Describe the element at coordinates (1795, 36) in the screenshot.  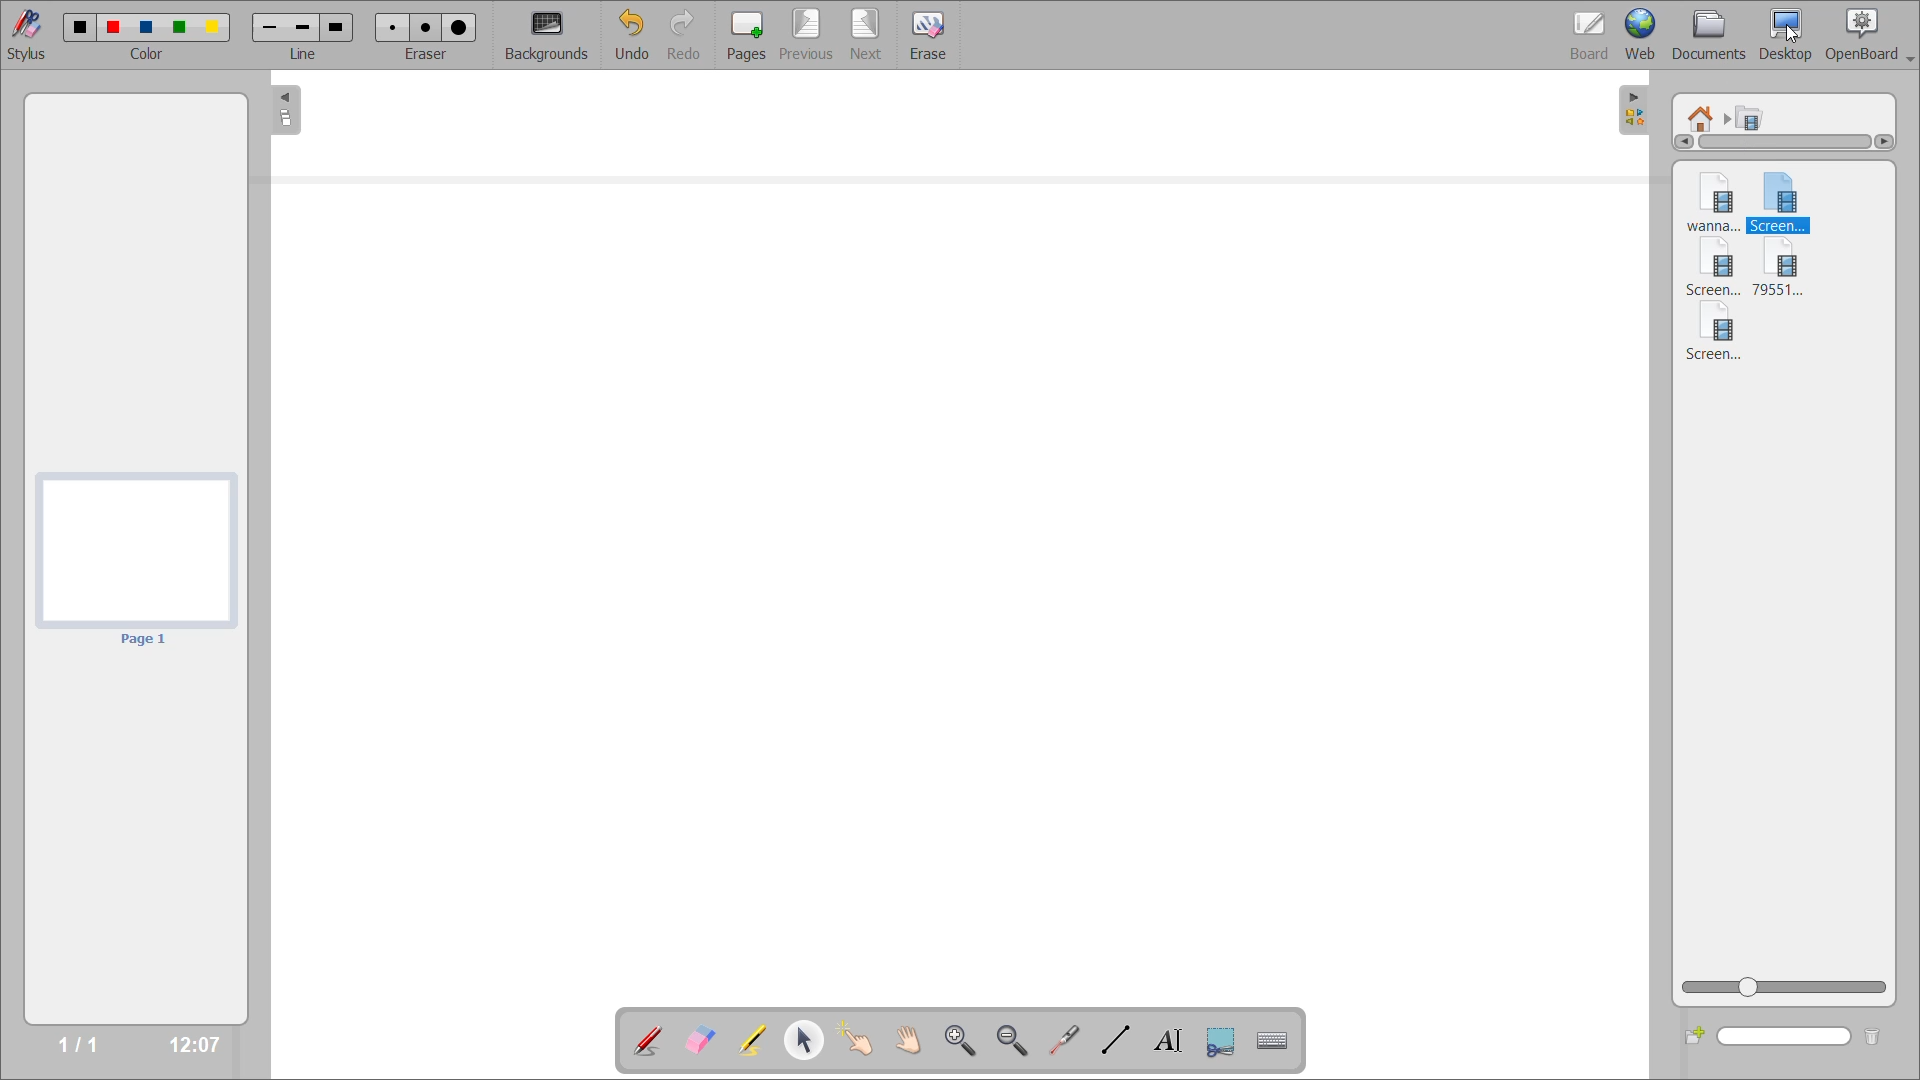
I see `cursor` at that location.